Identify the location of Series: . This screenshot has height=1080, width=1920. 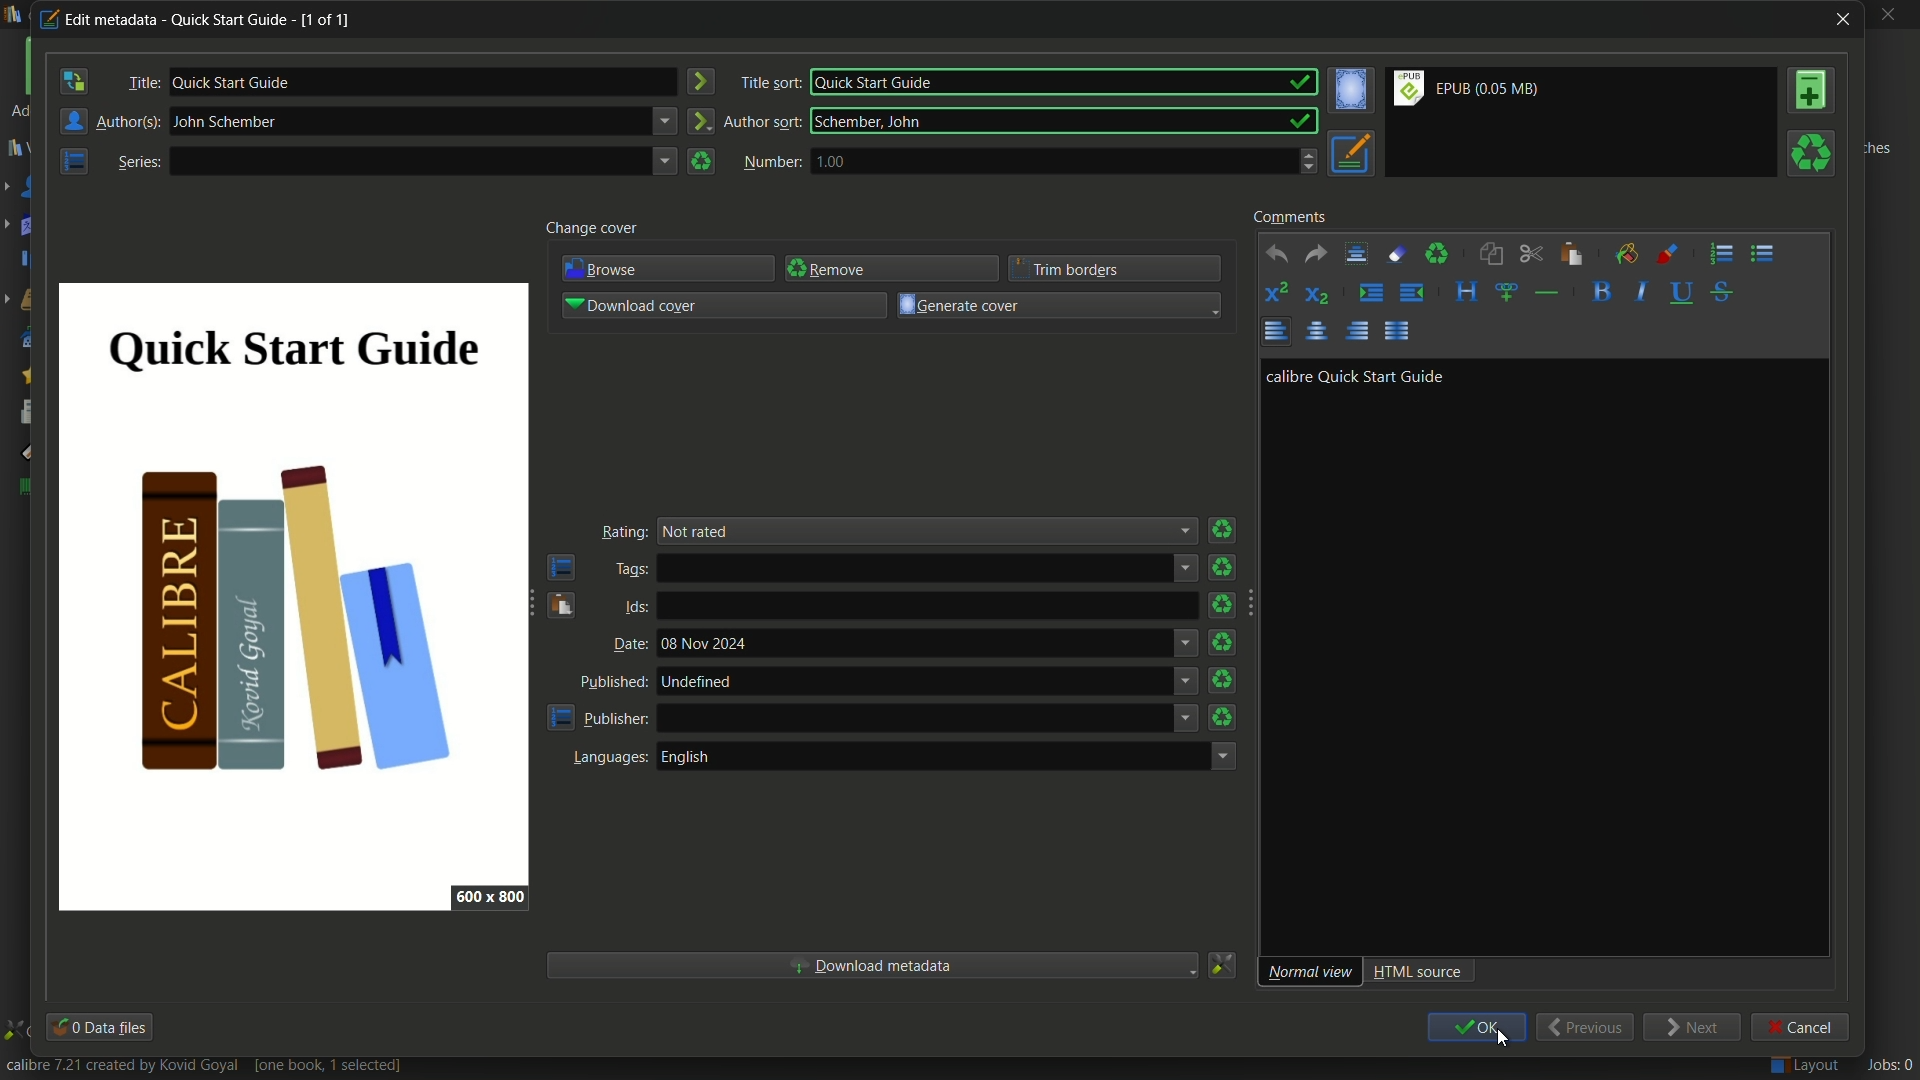
(139, 163).